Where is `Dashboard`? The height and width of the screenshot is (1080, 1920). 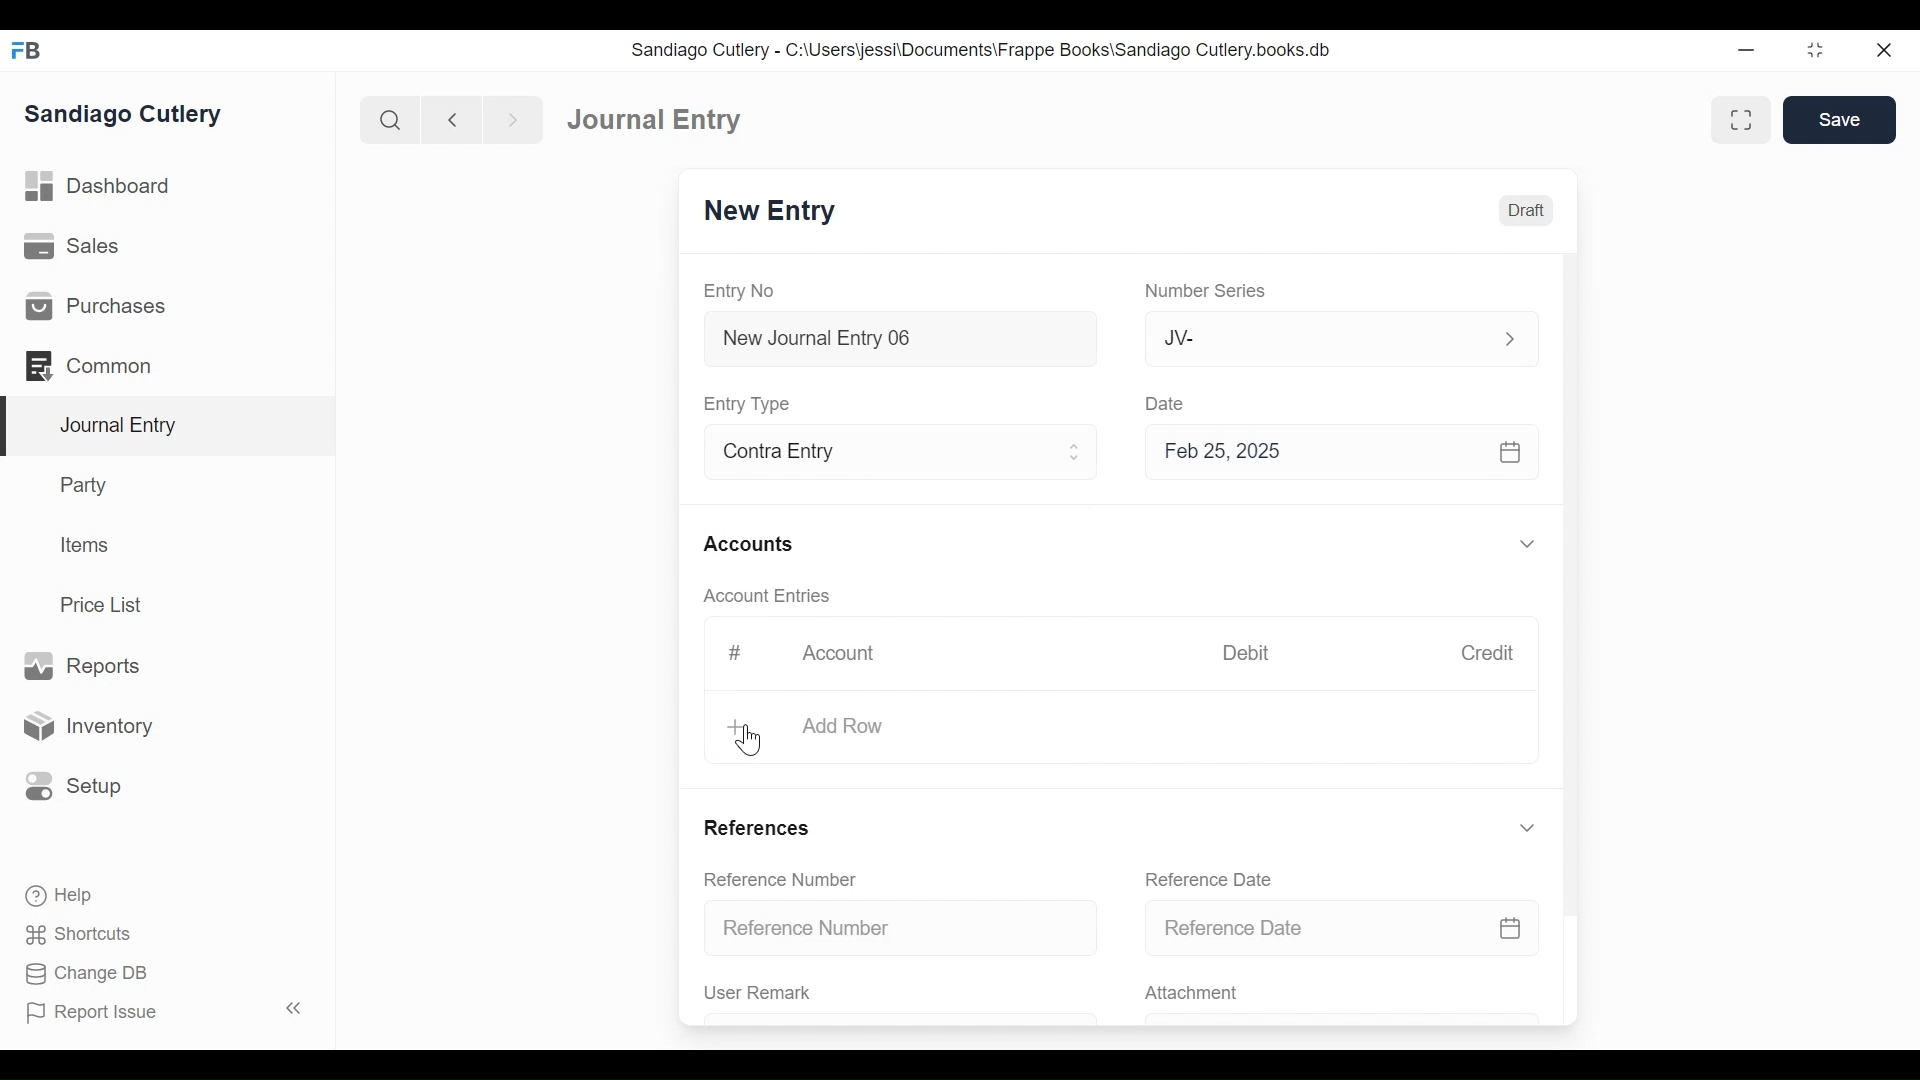
Dashboard is located at coordinates (100, 187).